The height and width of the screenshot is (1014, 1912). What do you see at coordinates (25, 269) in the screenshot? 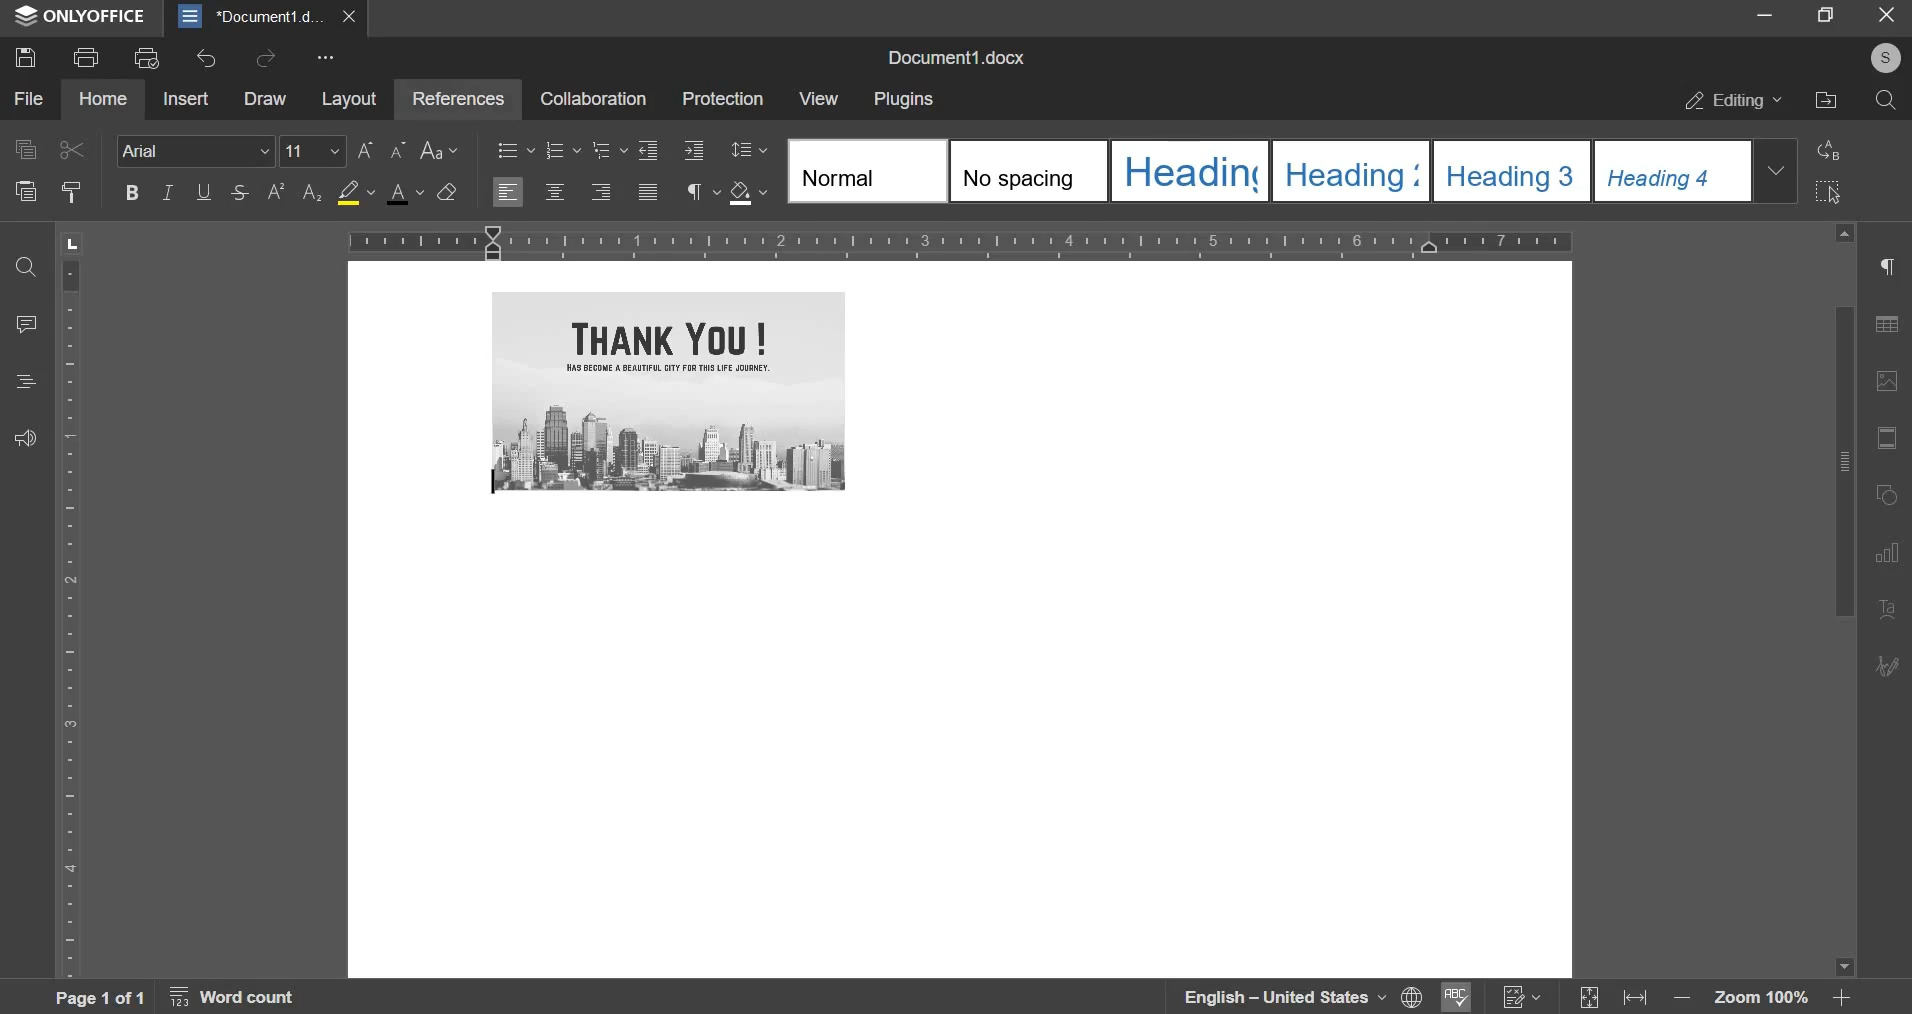
I see `find` at bounding box center [25, 269].